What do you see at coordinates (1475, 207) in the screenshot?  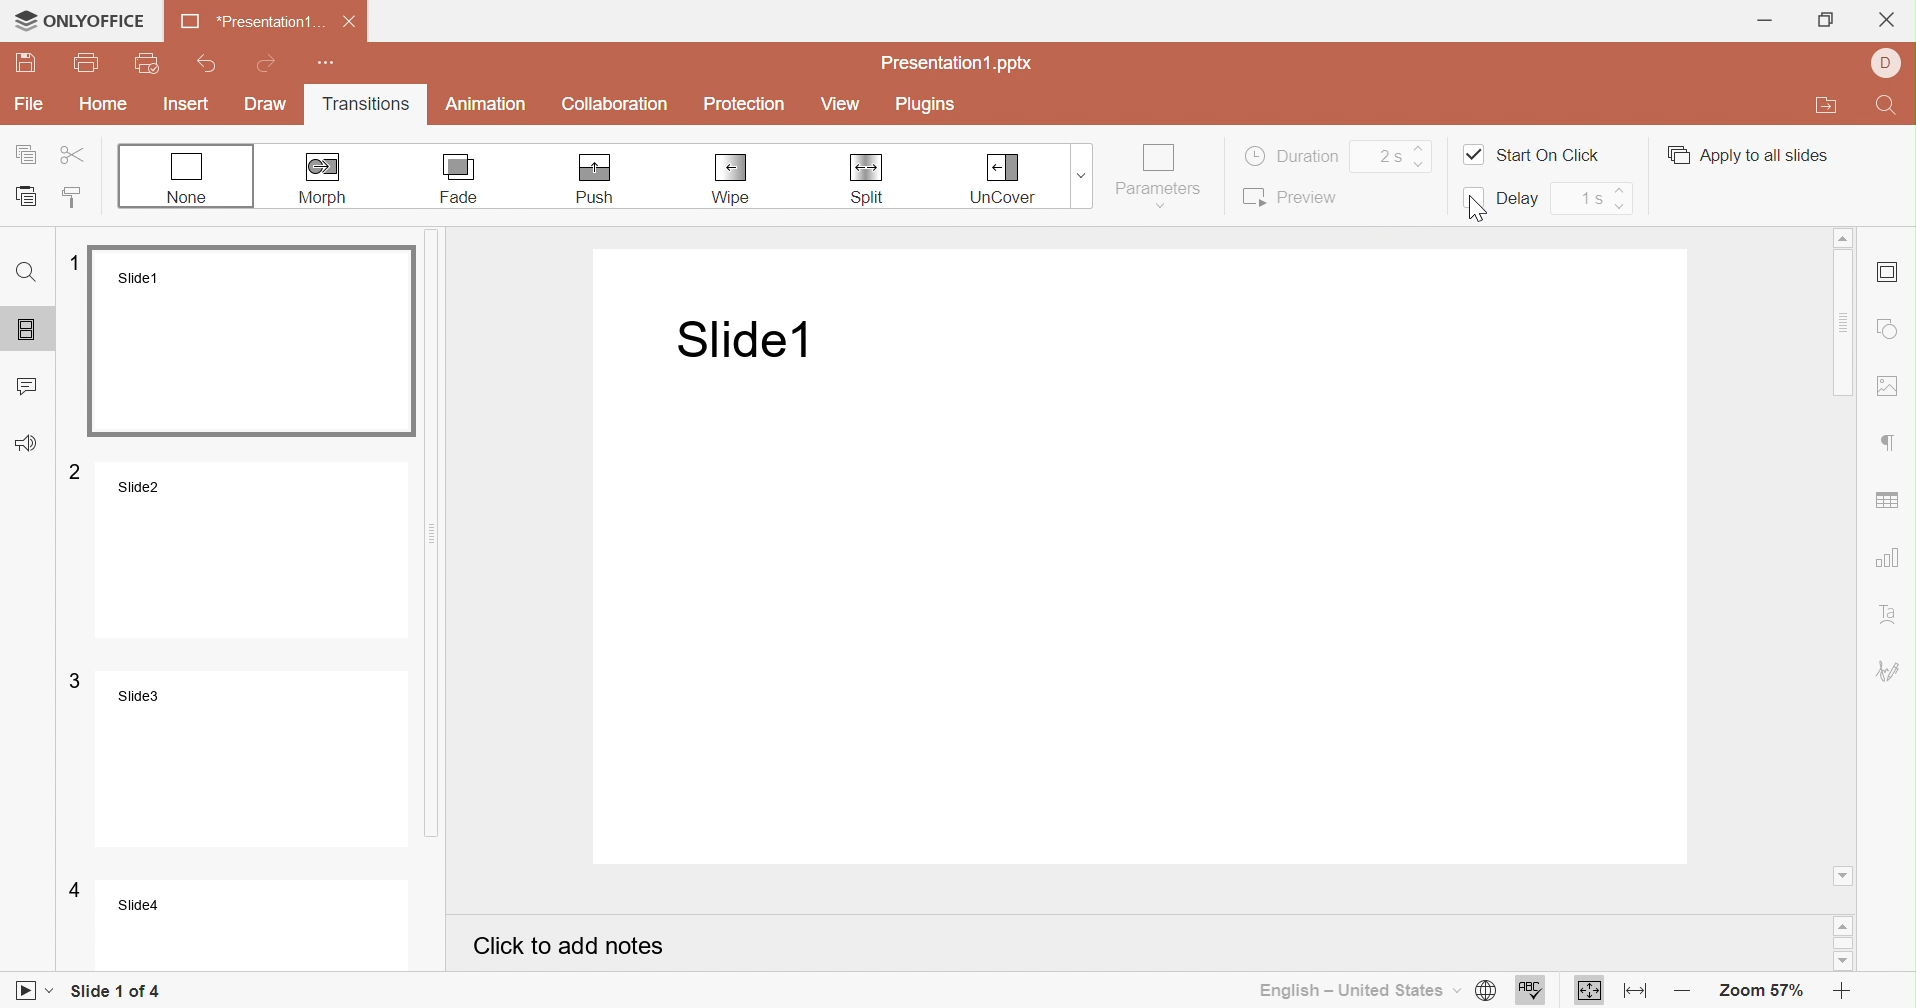 I see `Cursor on delay` at bounding box center [1475, 207].